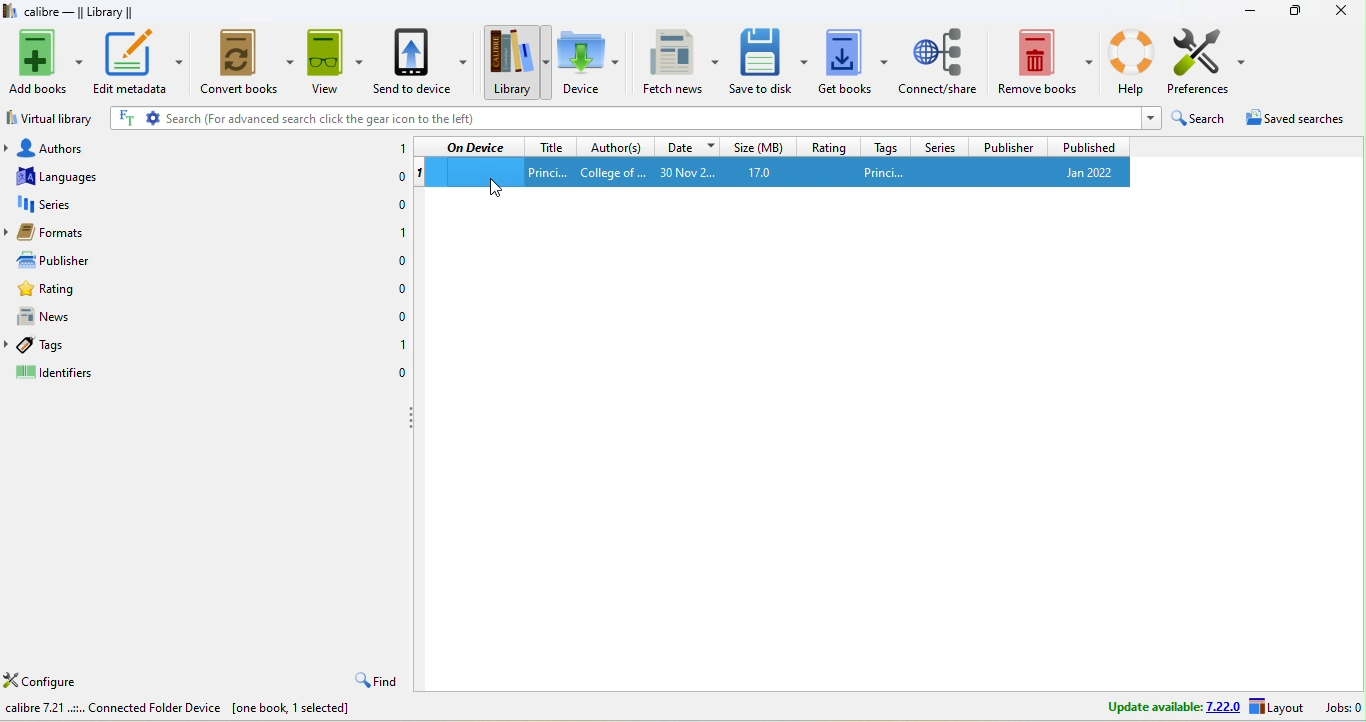 This screenshot has height=722, width=1366. What do you see at coordinates (400, 262) in the screenshot?
I see `0` at bounding box center [400, 262].